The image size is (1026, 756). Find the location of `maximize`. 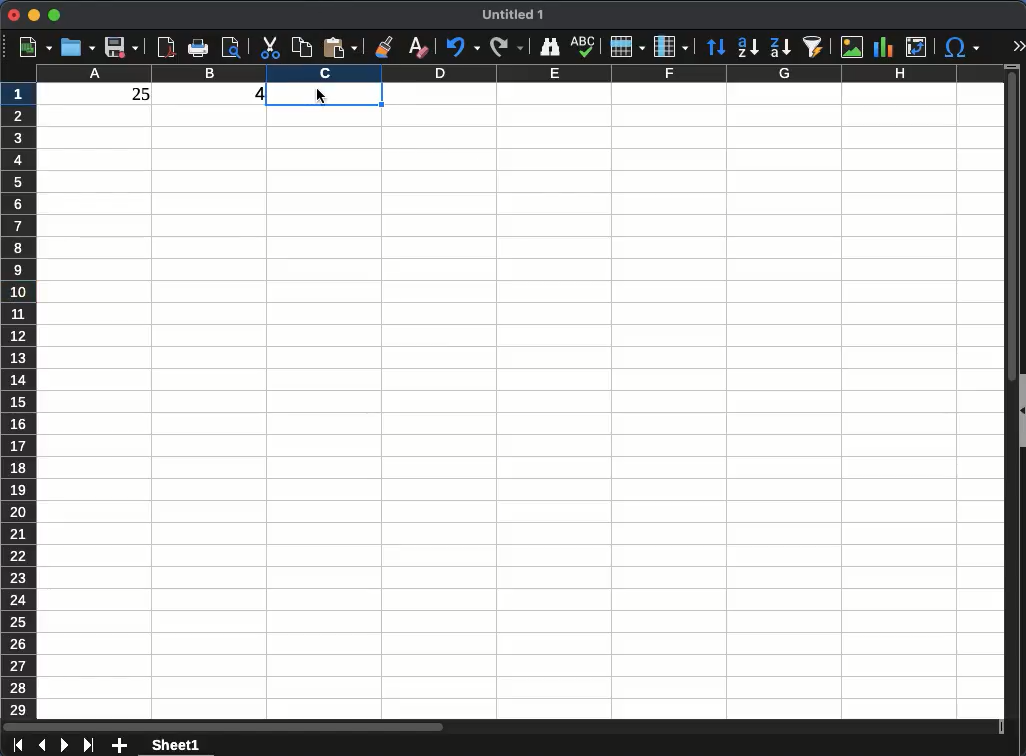

maximize is located at coordinates (53, 15).